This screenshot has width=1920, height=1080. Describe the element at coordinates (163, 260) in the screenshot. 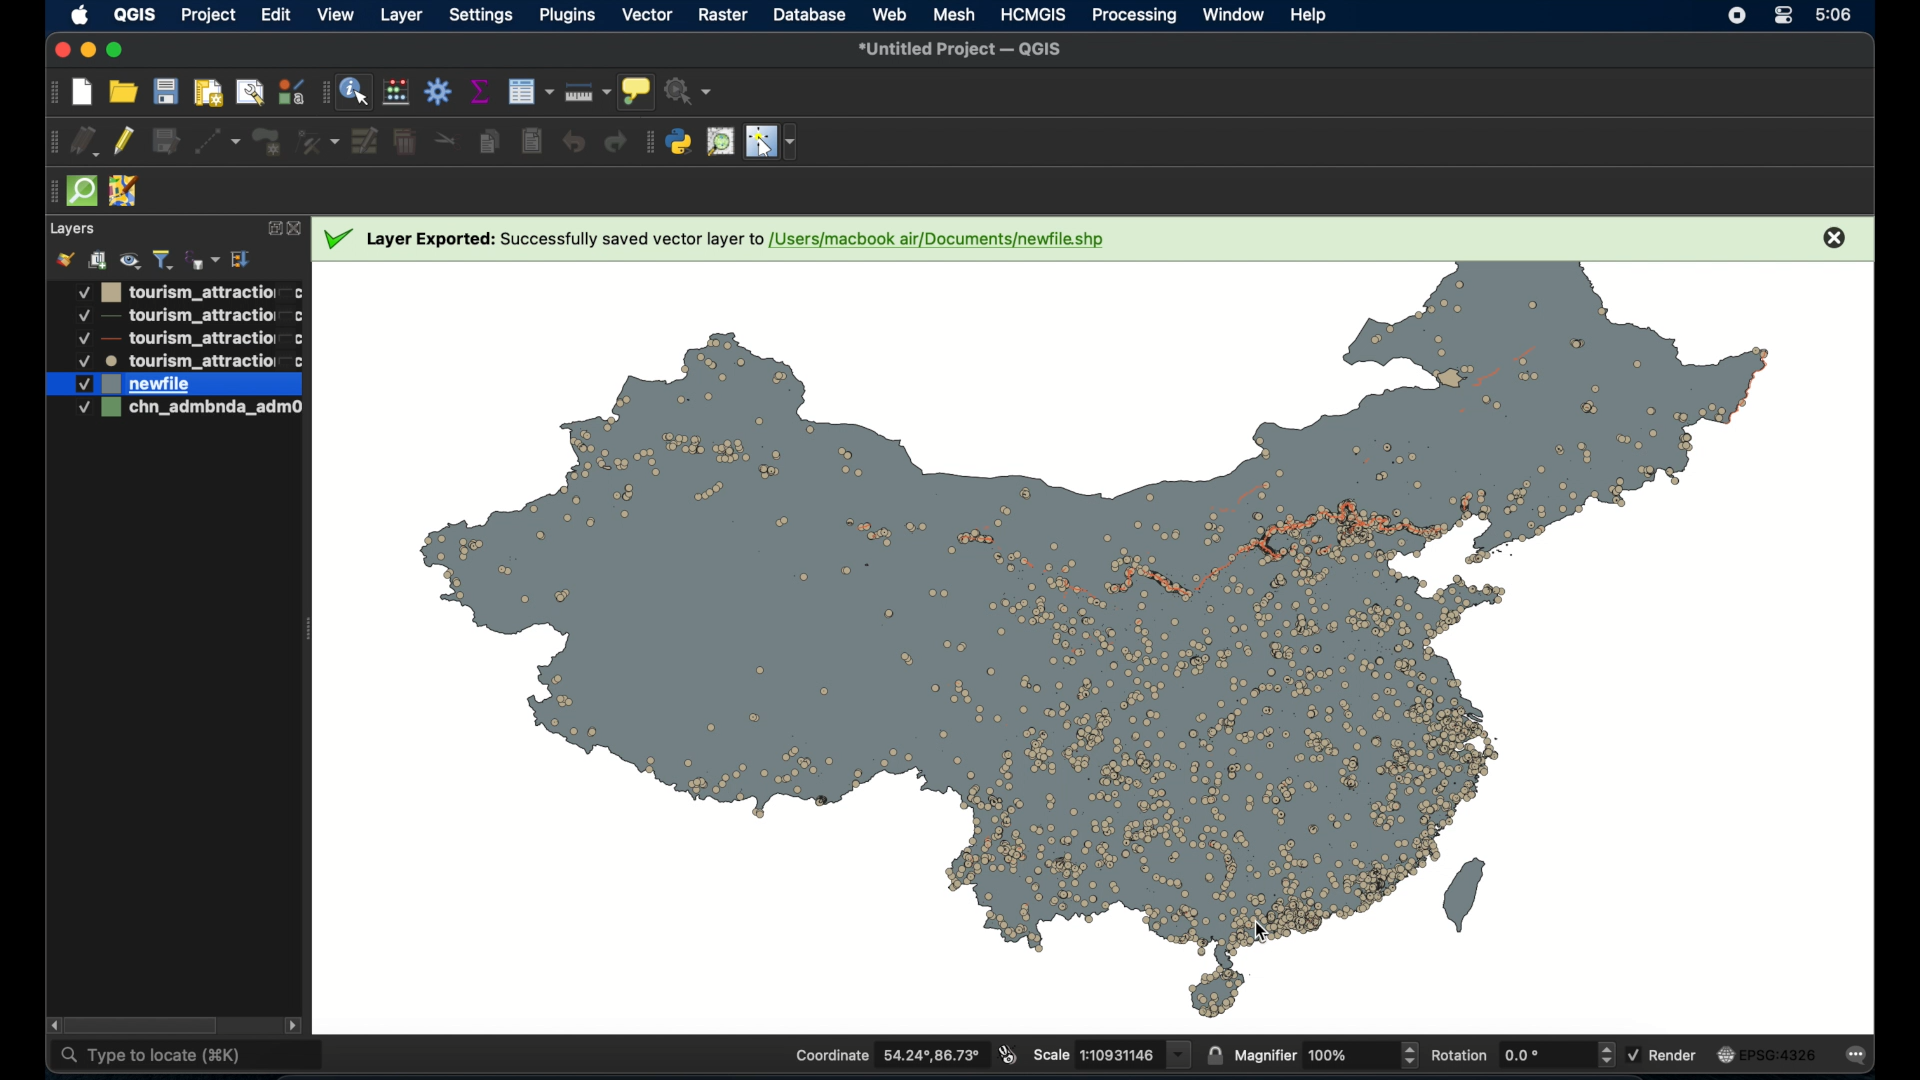

I see `filter legend` at that location.